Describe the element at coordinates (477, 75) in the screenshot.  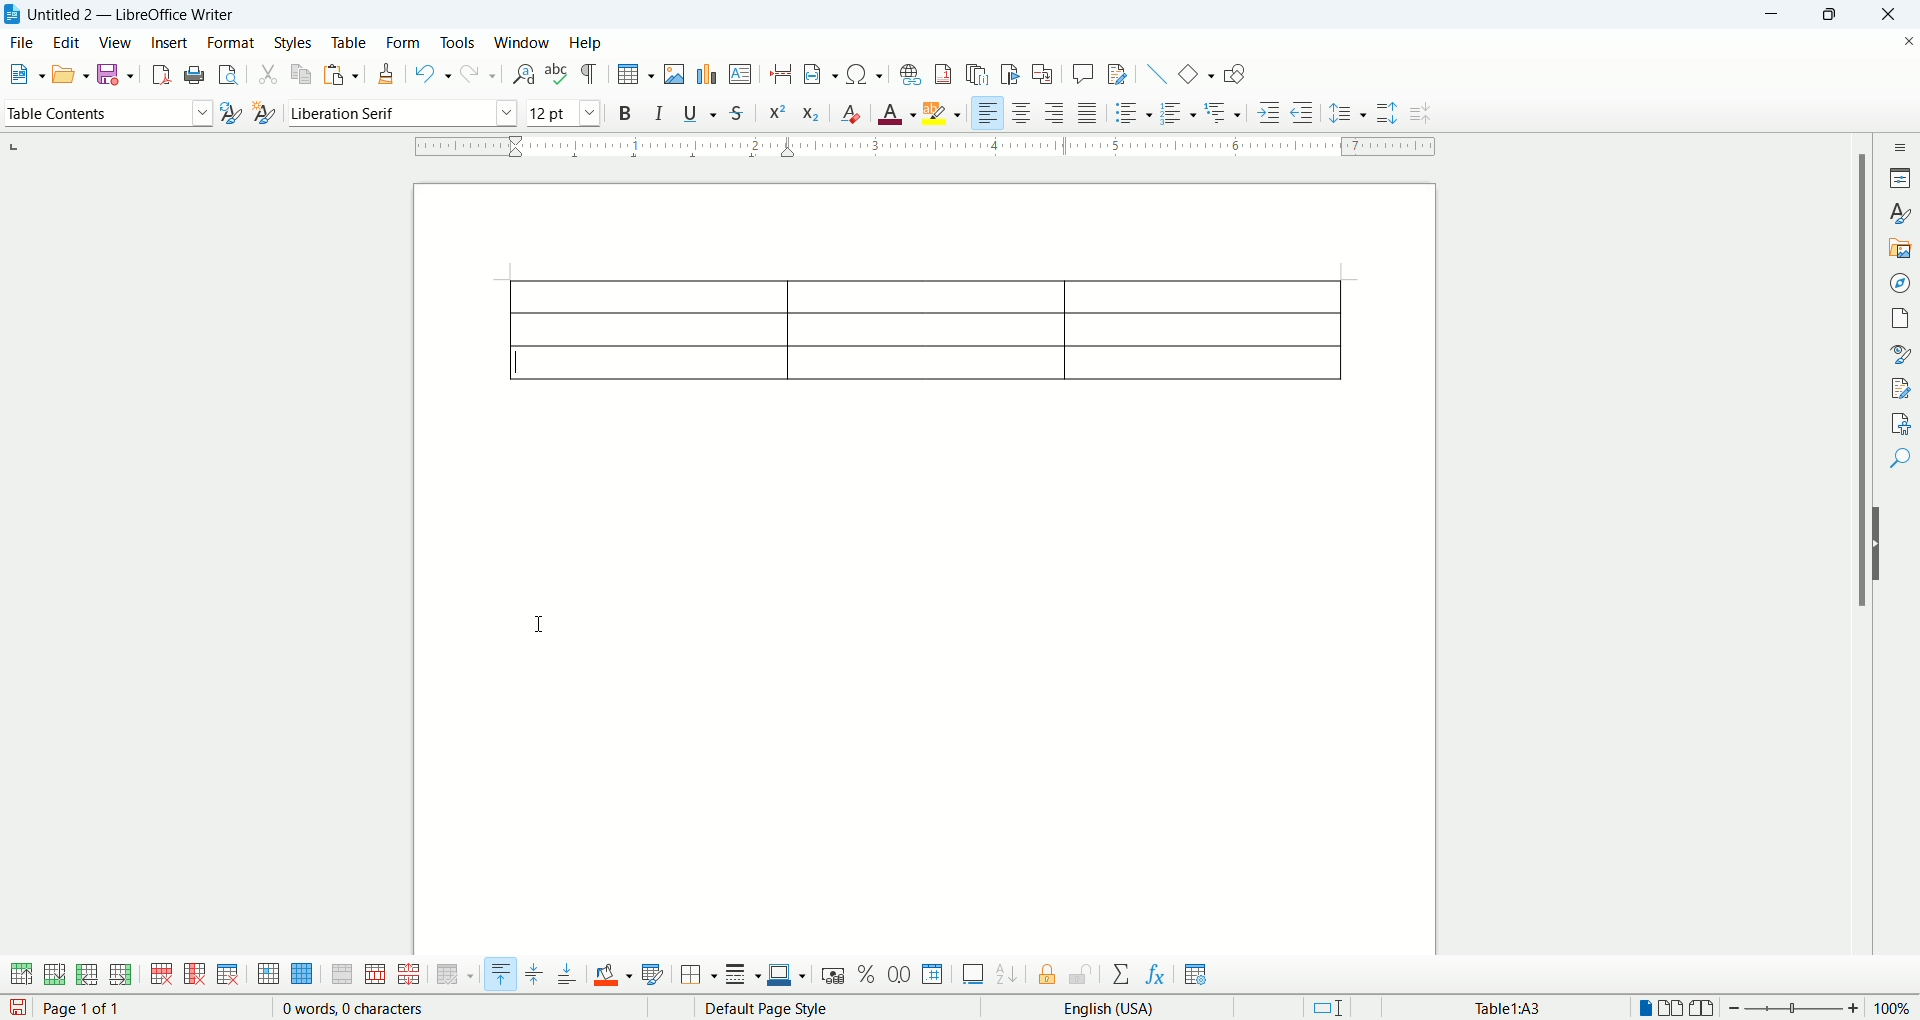
I see `redo` at that location.